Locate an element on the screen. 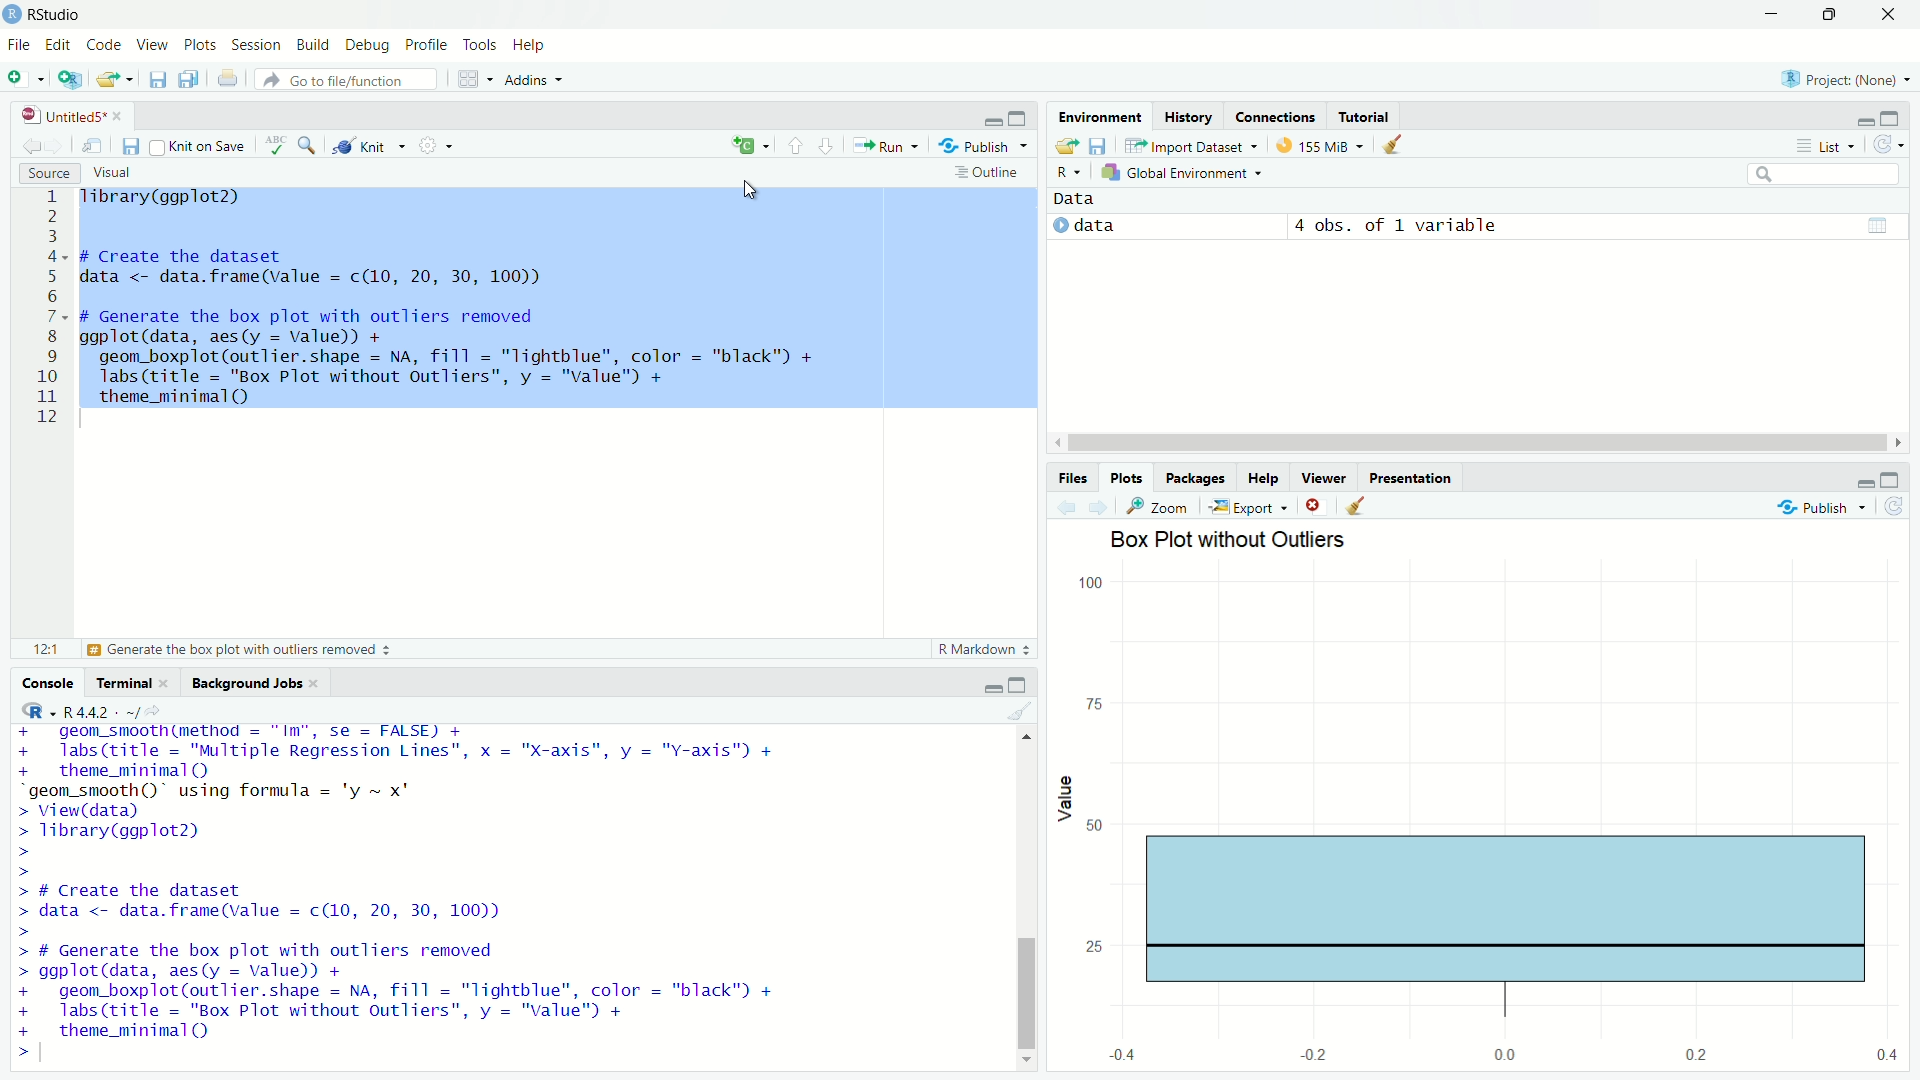 This screenshot has width=1920, height=1080. minimise is located at coordinates (1853, 119).